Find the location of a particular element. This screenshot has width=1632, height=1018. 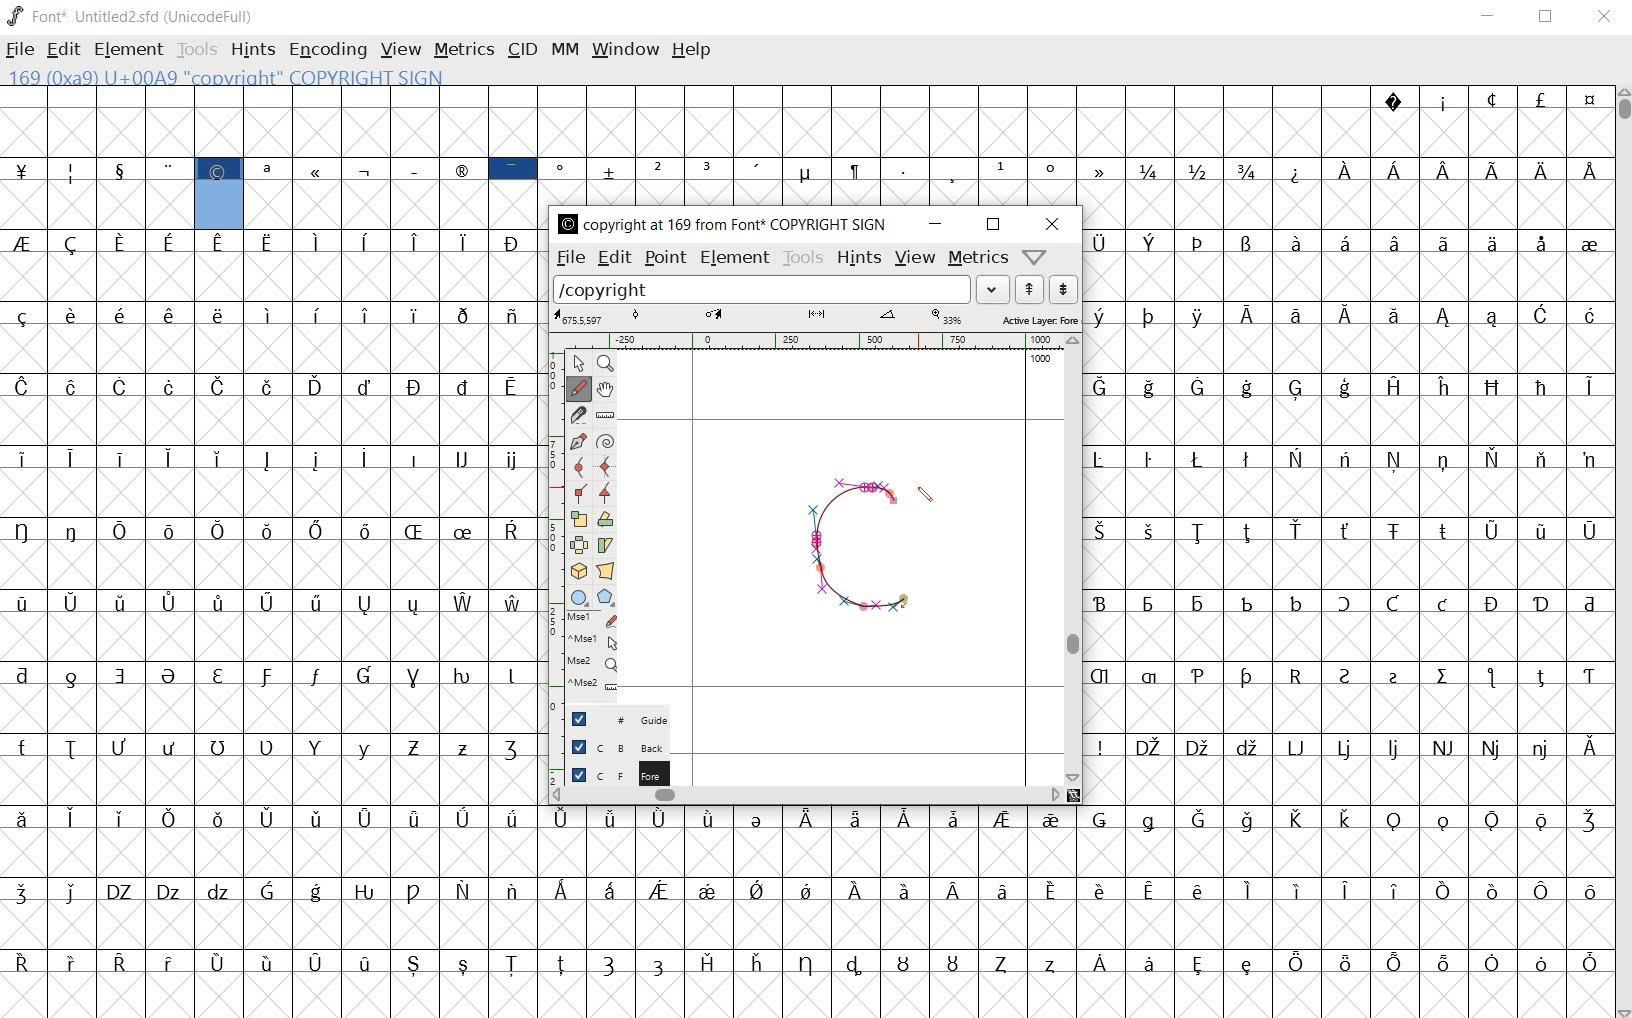

POINTER is located at coordinates (578, 362).